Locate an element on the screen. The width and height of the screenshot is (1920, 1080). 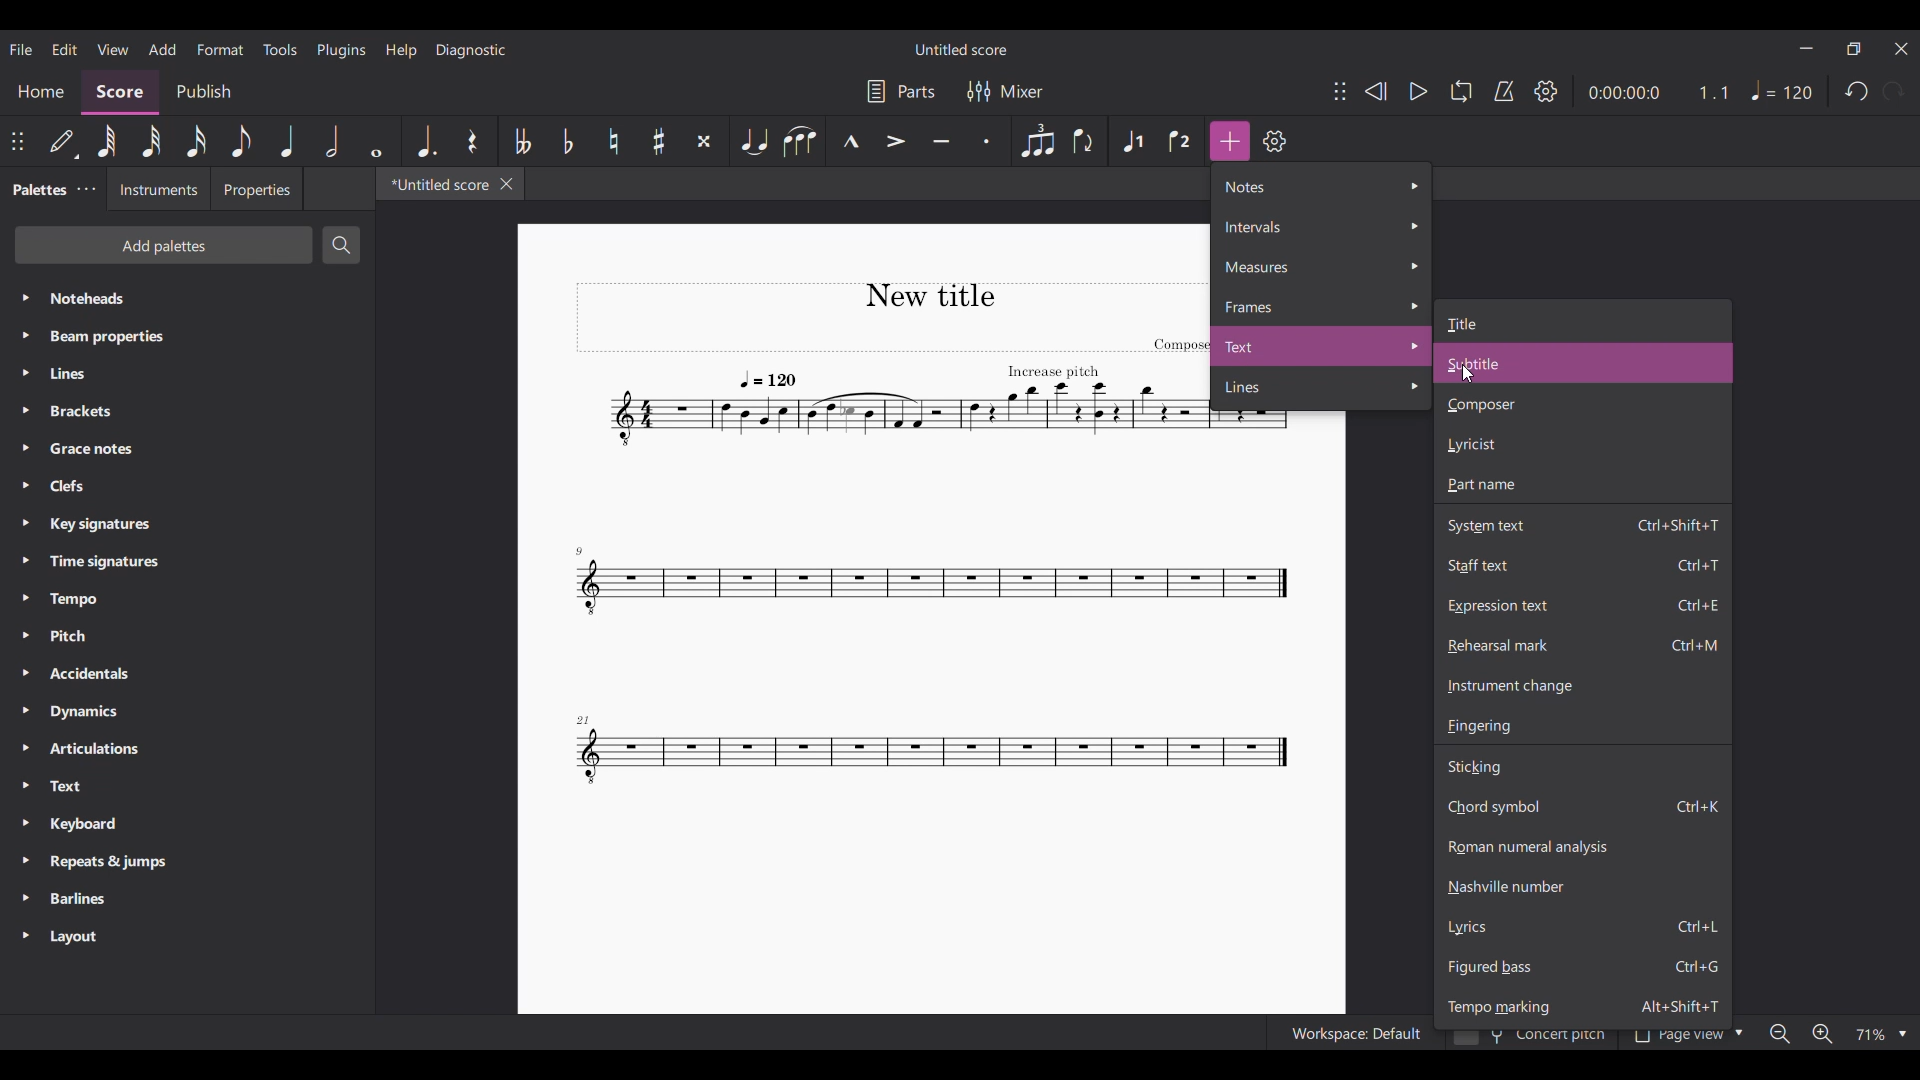
Layout is located at coordinates (188, 937).